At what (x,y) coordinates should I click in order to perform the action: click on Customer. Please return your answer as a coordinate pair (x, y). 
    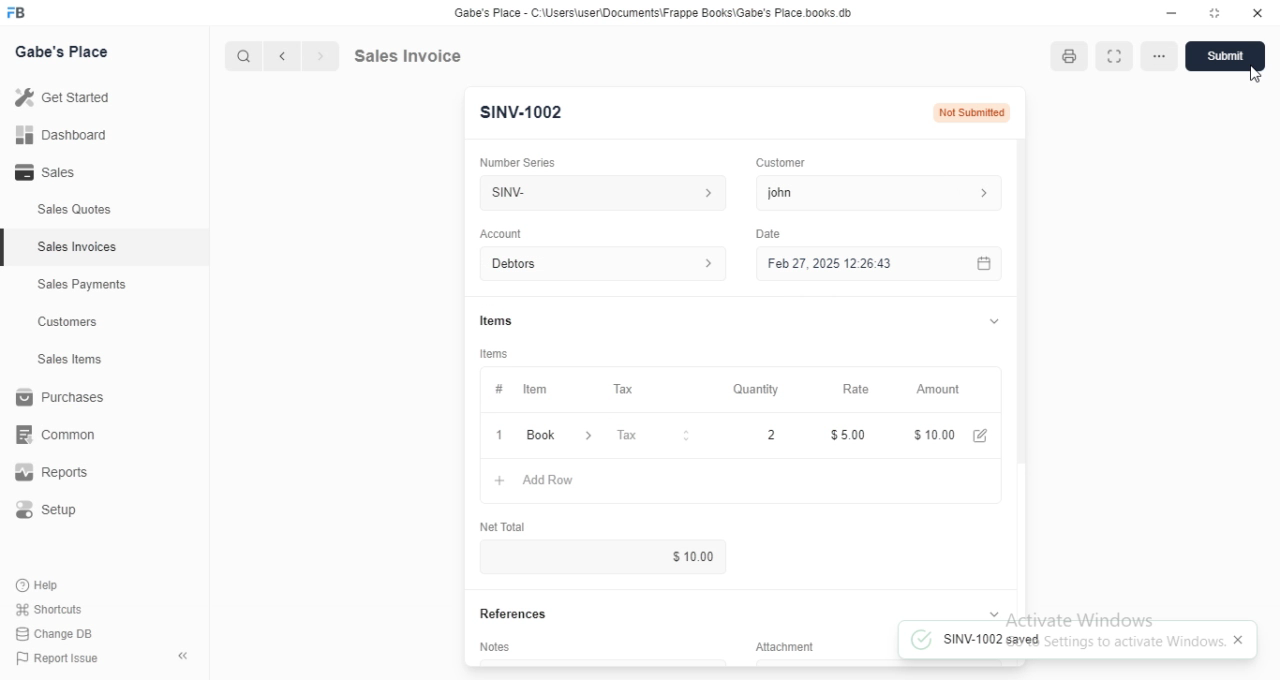
    Looking at the image, I should click on (784, 163).